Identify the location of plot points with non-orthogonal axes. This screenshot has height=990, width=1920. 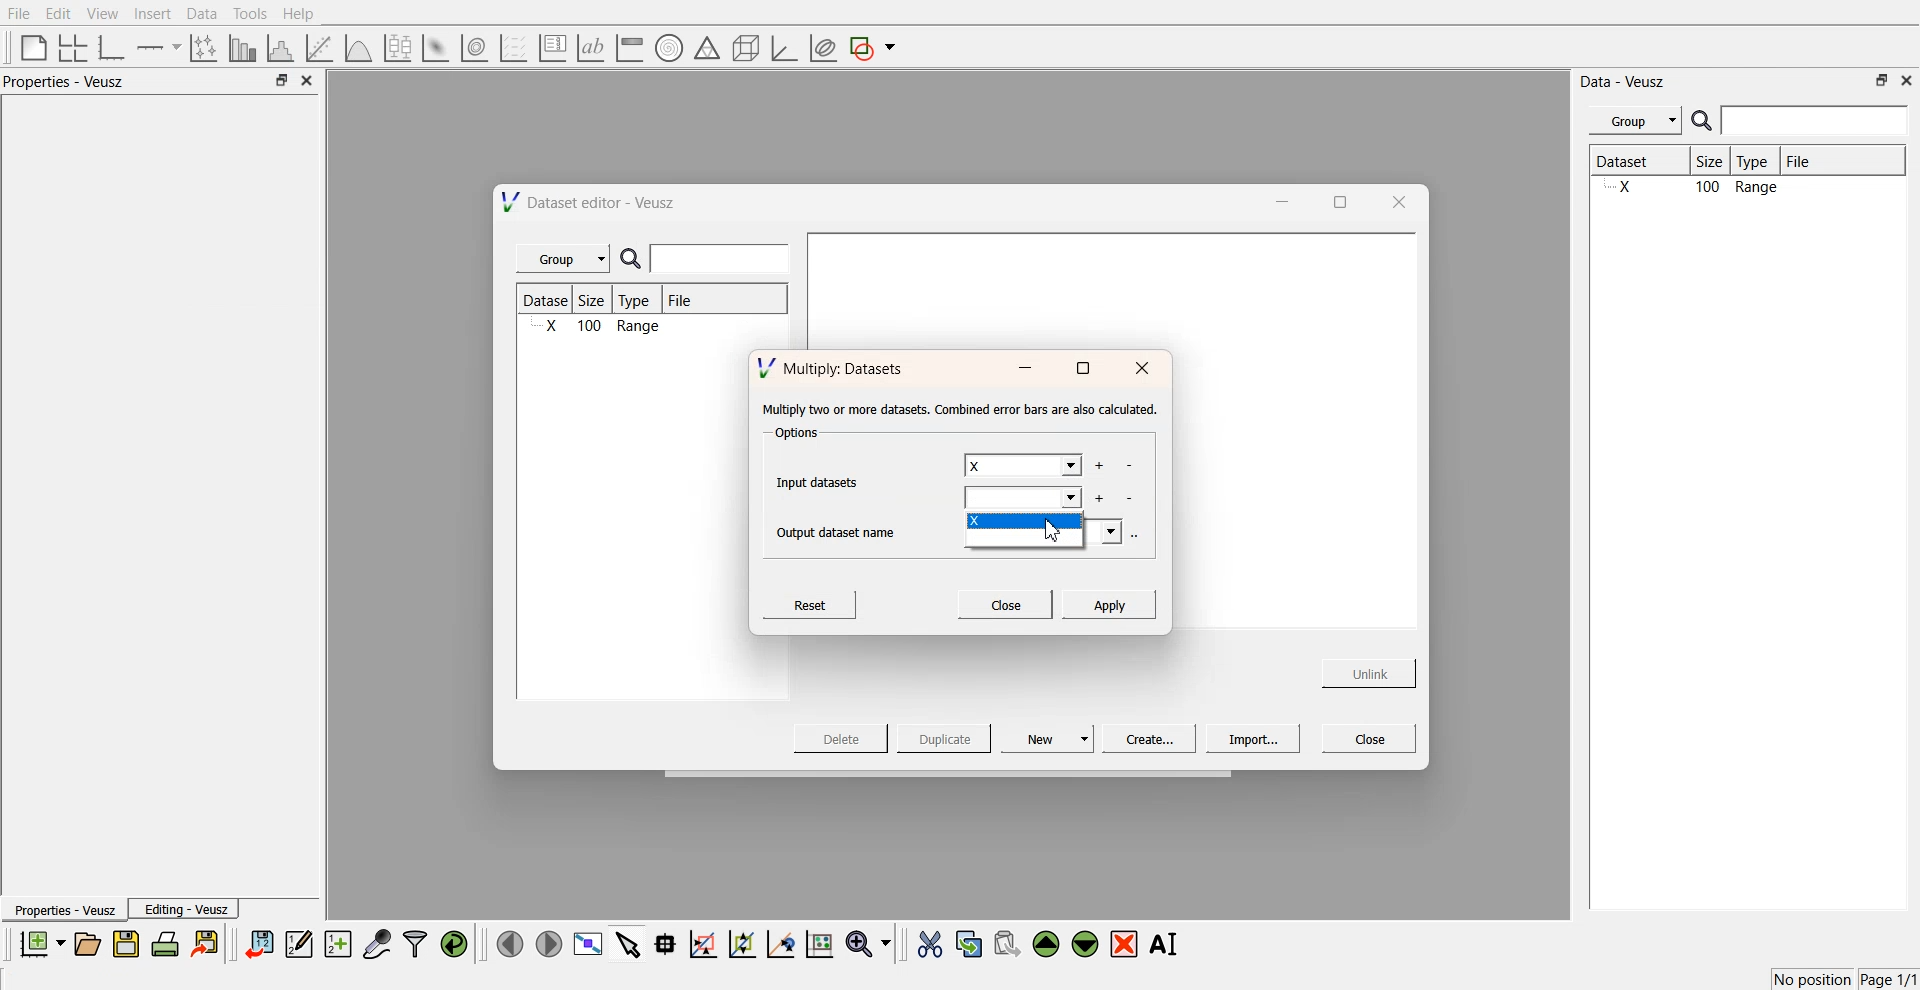
(202, 47).